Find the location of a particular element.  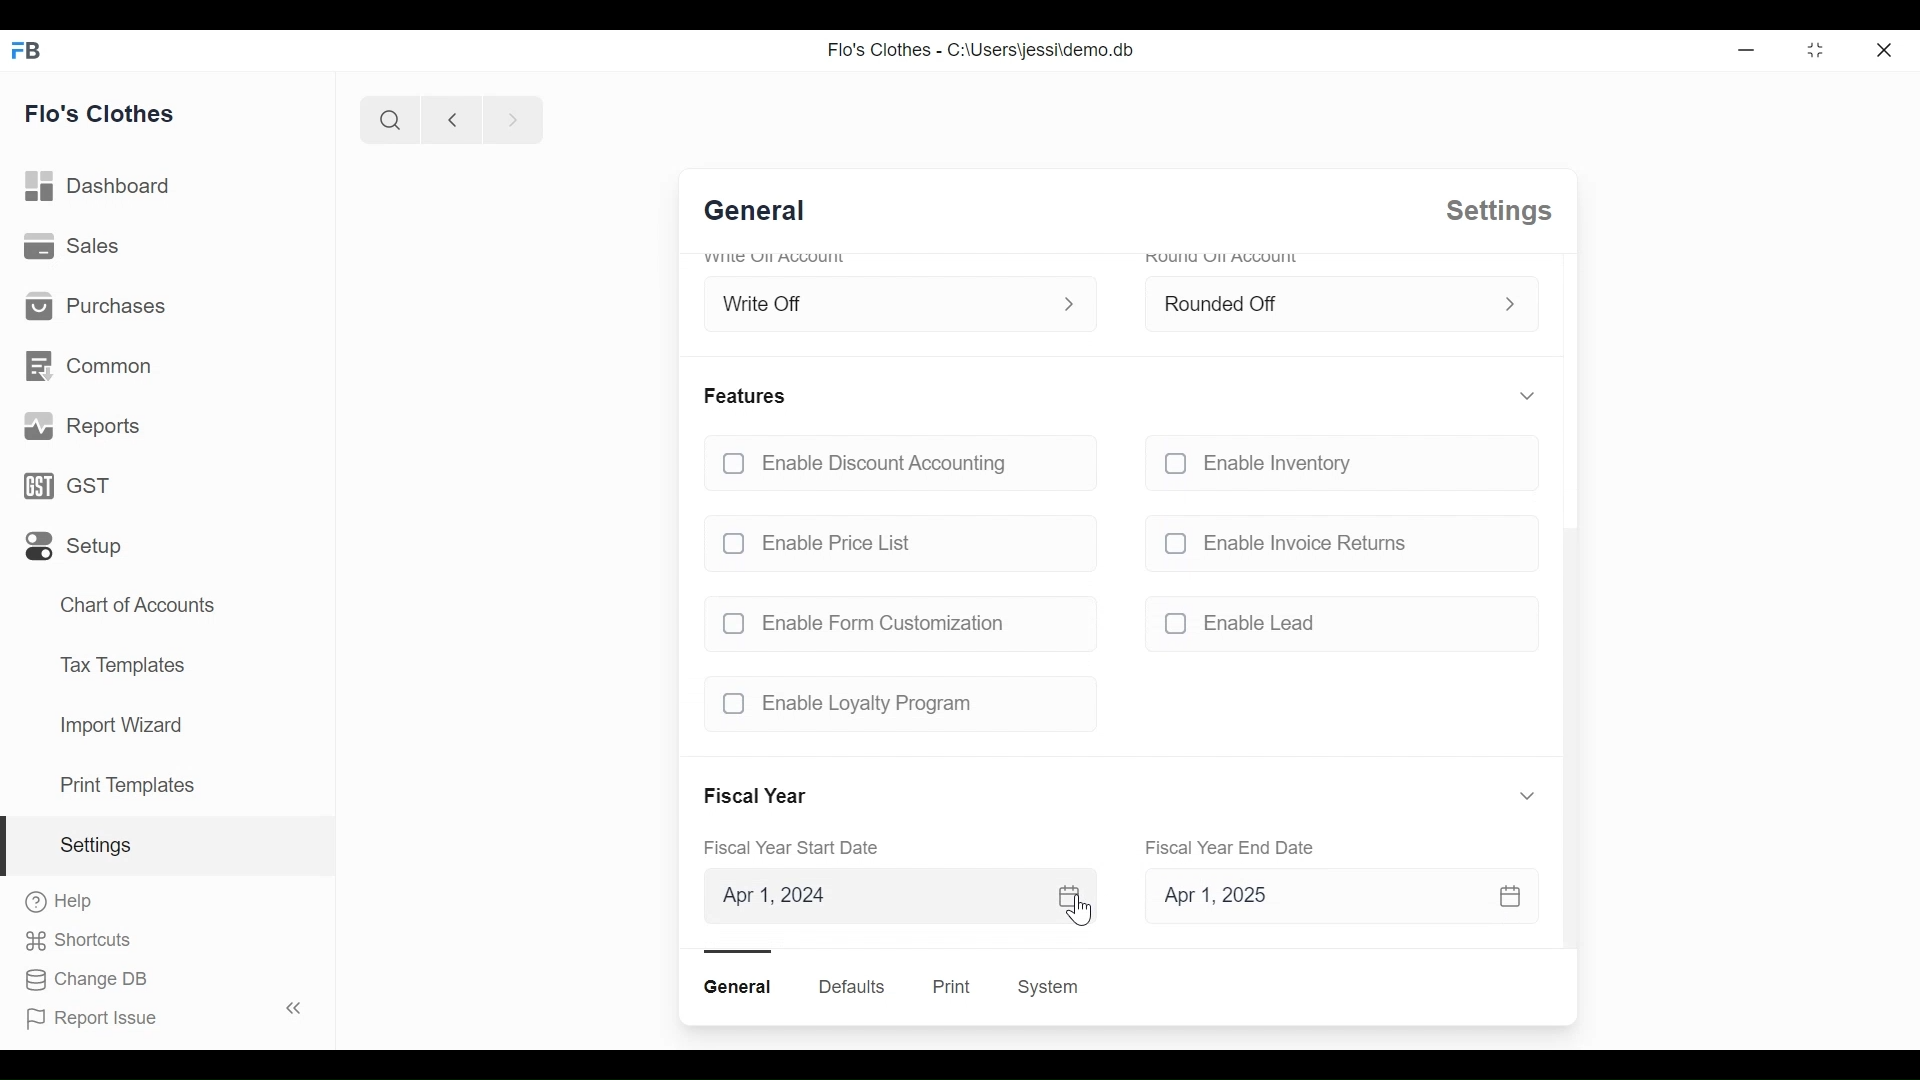

Change DB is located at coordinates (87, 981).